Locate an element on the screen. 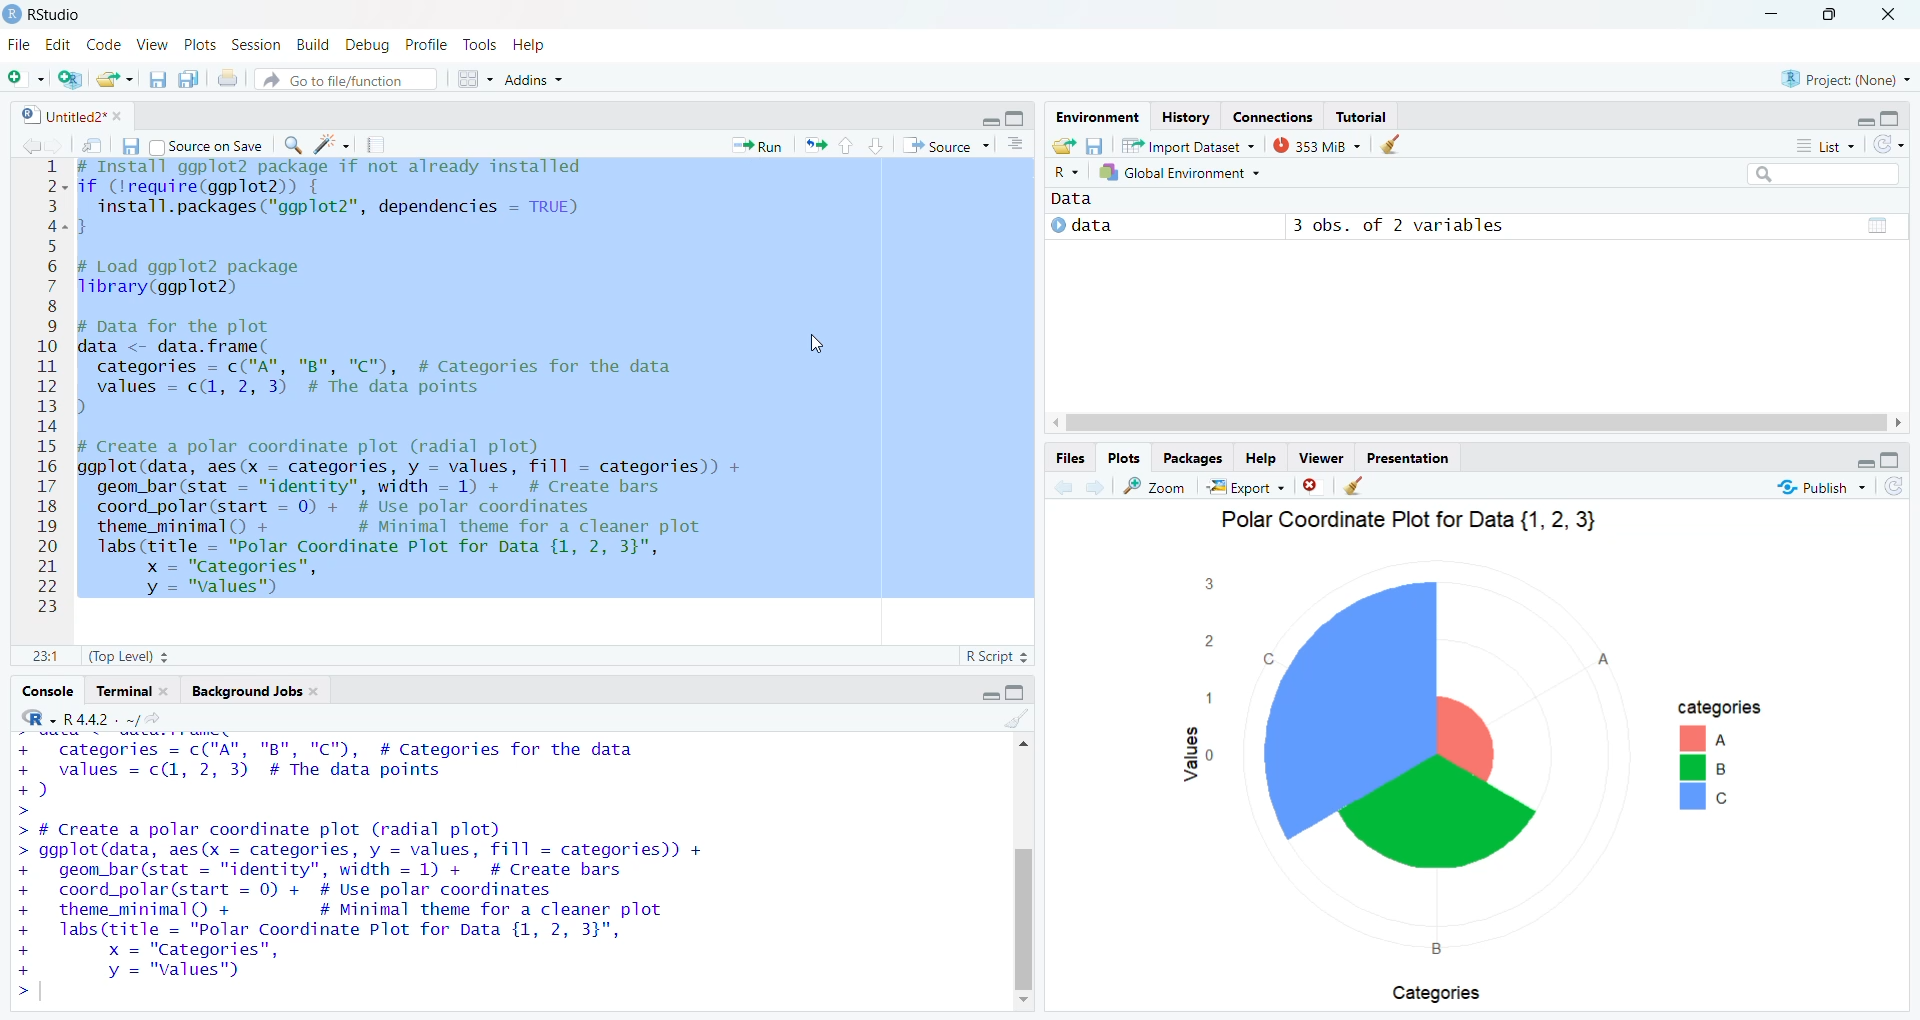  go back to the previous source location is located at coordinates (33, 146).